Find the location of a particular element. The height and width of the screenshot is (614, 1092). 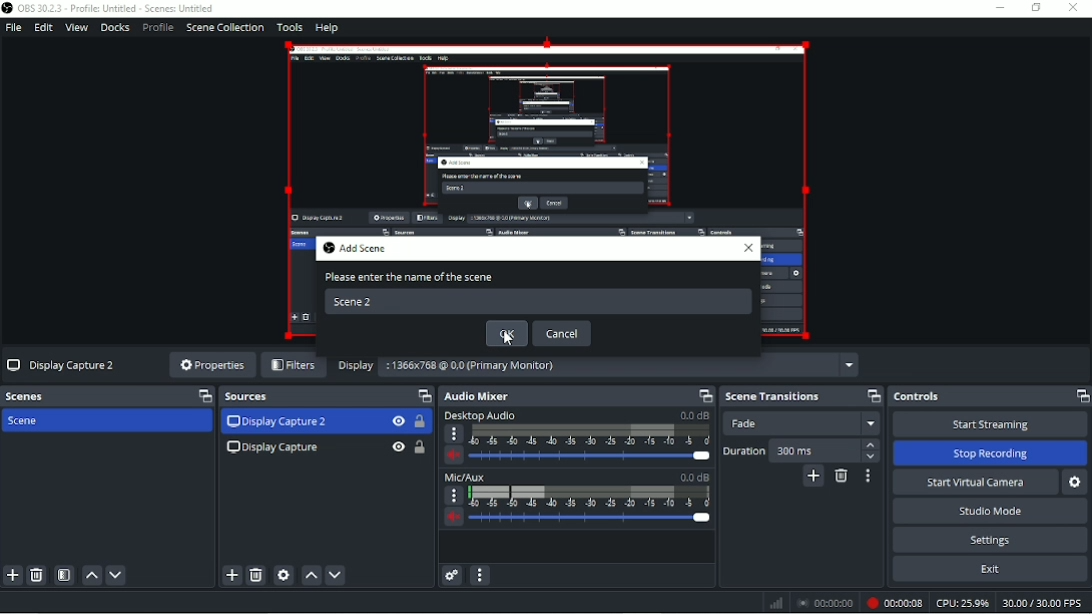

more options is located at coordinates (453, 434).